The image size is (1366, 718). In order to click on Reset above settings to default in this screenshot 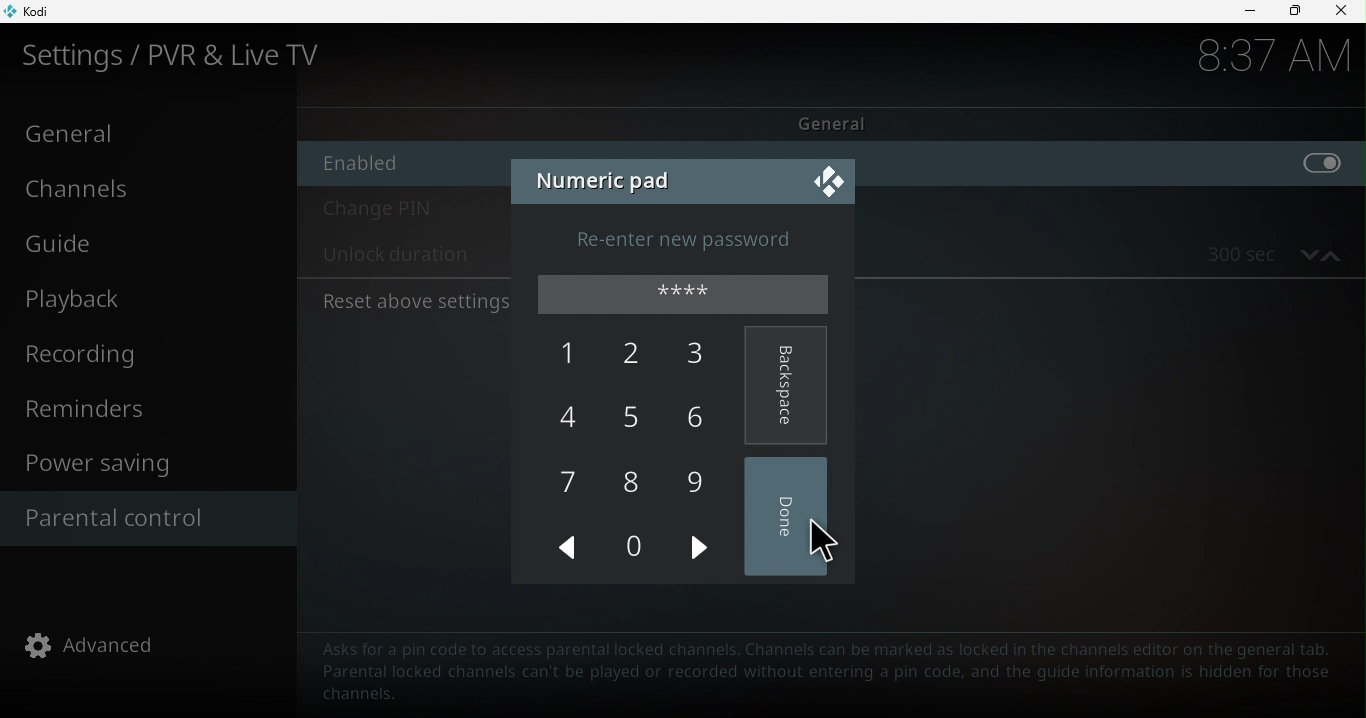, I will do `click(414, 302)`.